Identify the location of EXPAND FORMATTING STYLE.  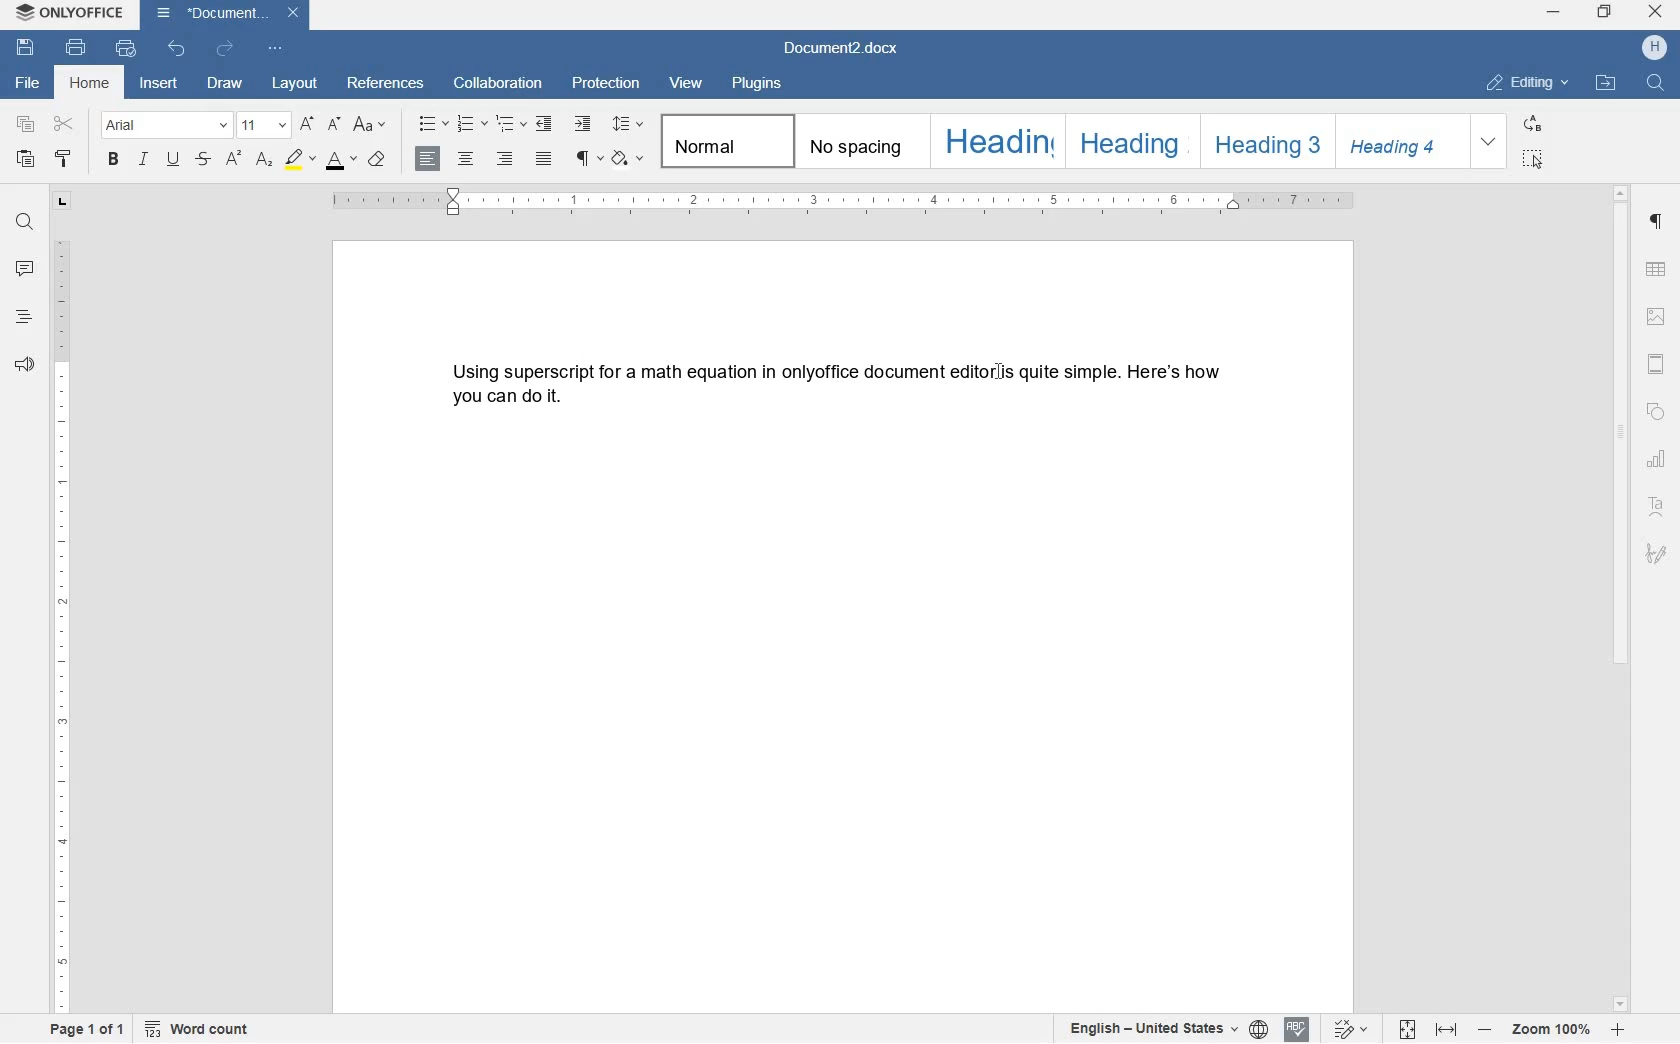
(1491, 142).